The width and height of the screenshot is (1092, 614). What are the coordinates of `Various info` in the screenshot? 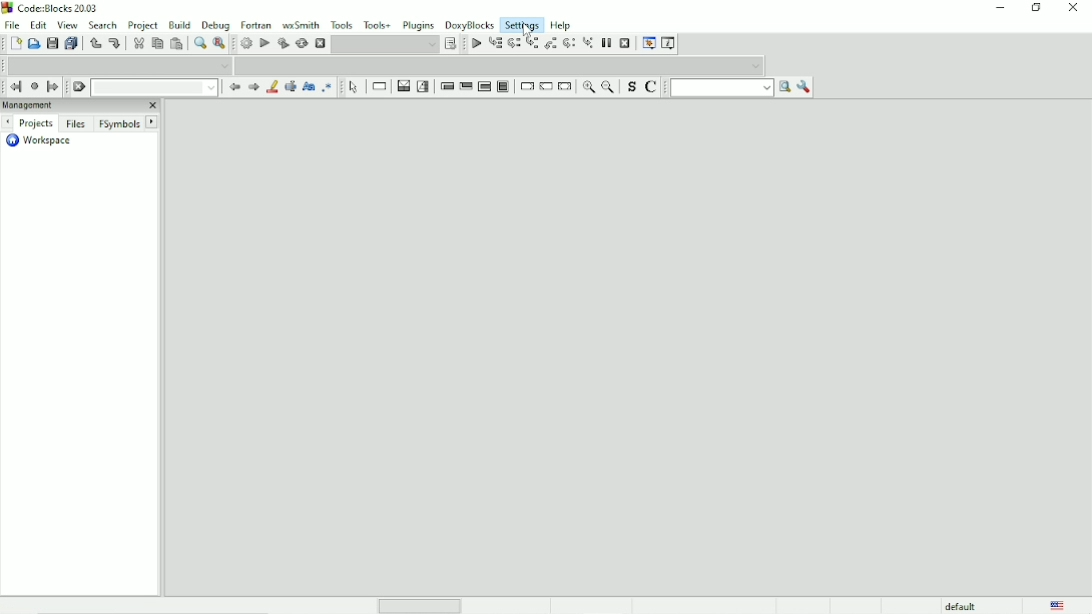 It's located at (669, 43).